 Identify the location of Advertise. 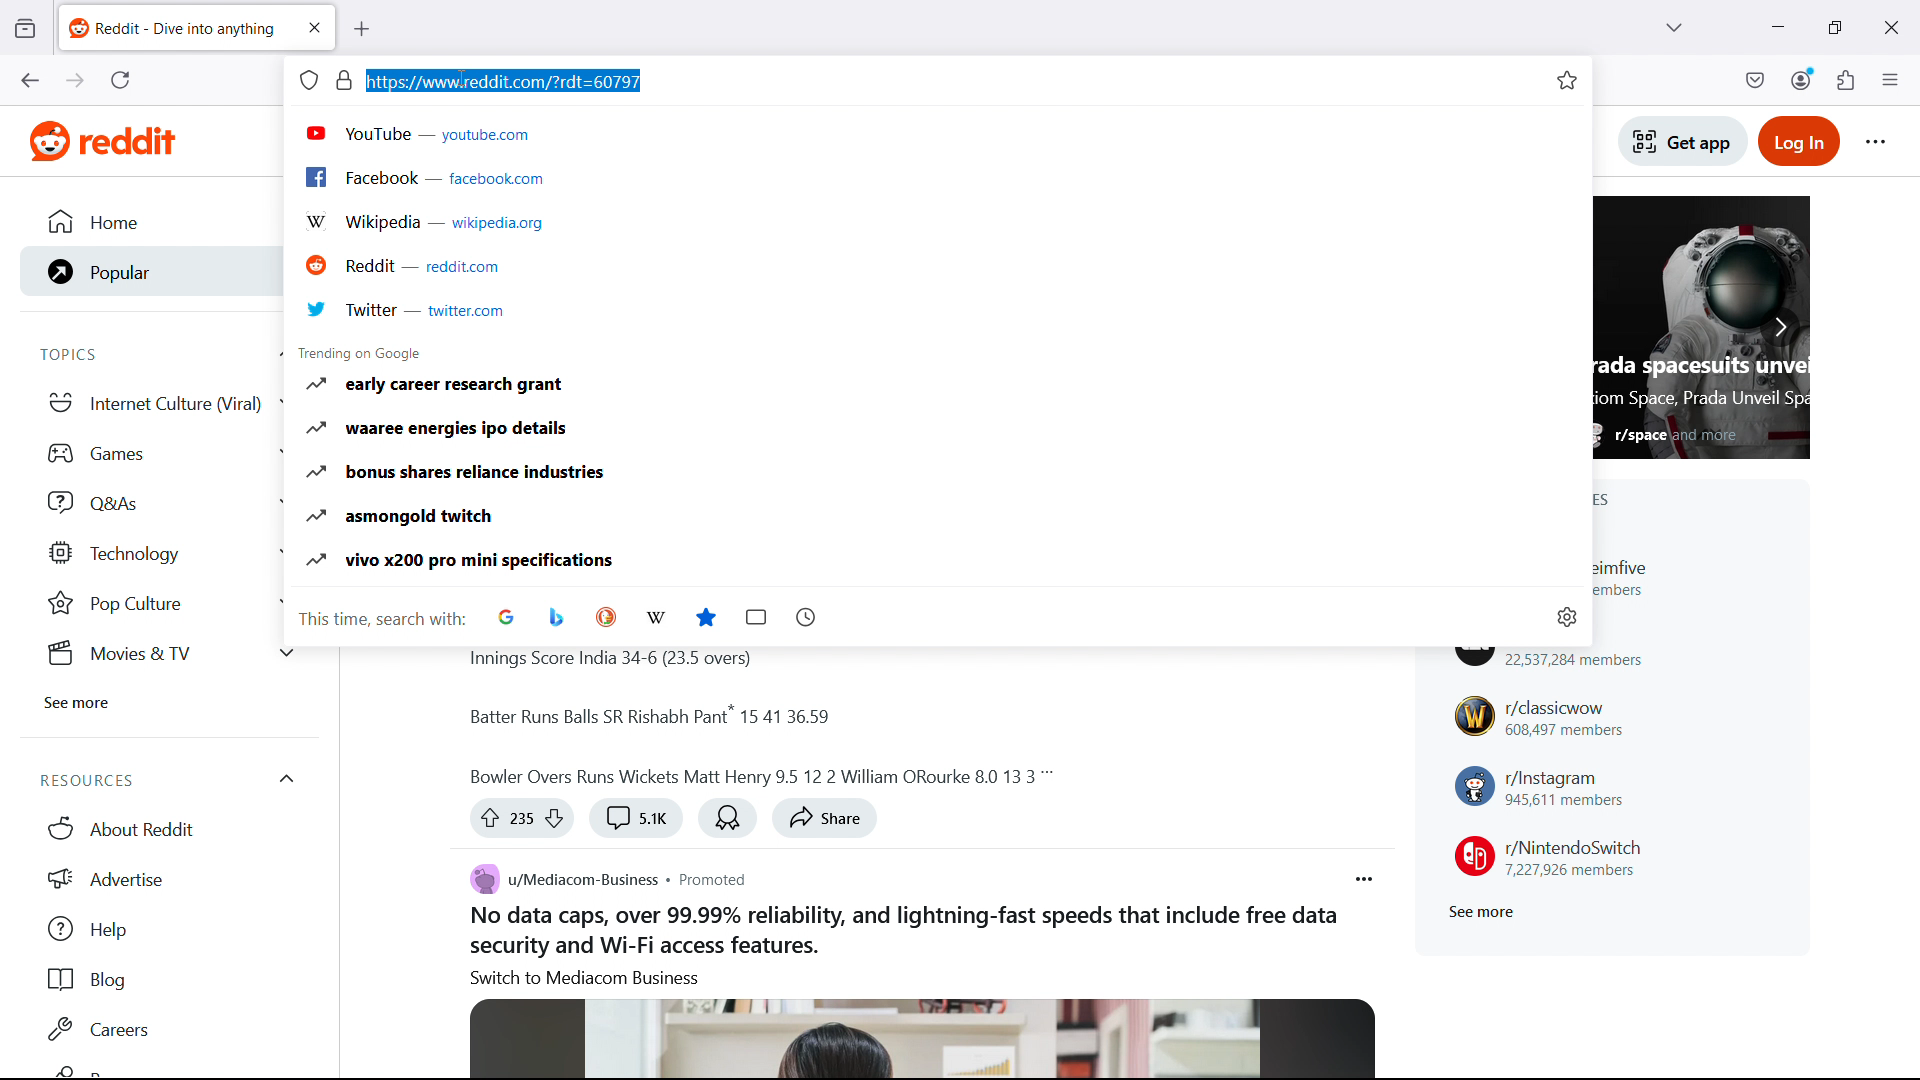
(170, 879).